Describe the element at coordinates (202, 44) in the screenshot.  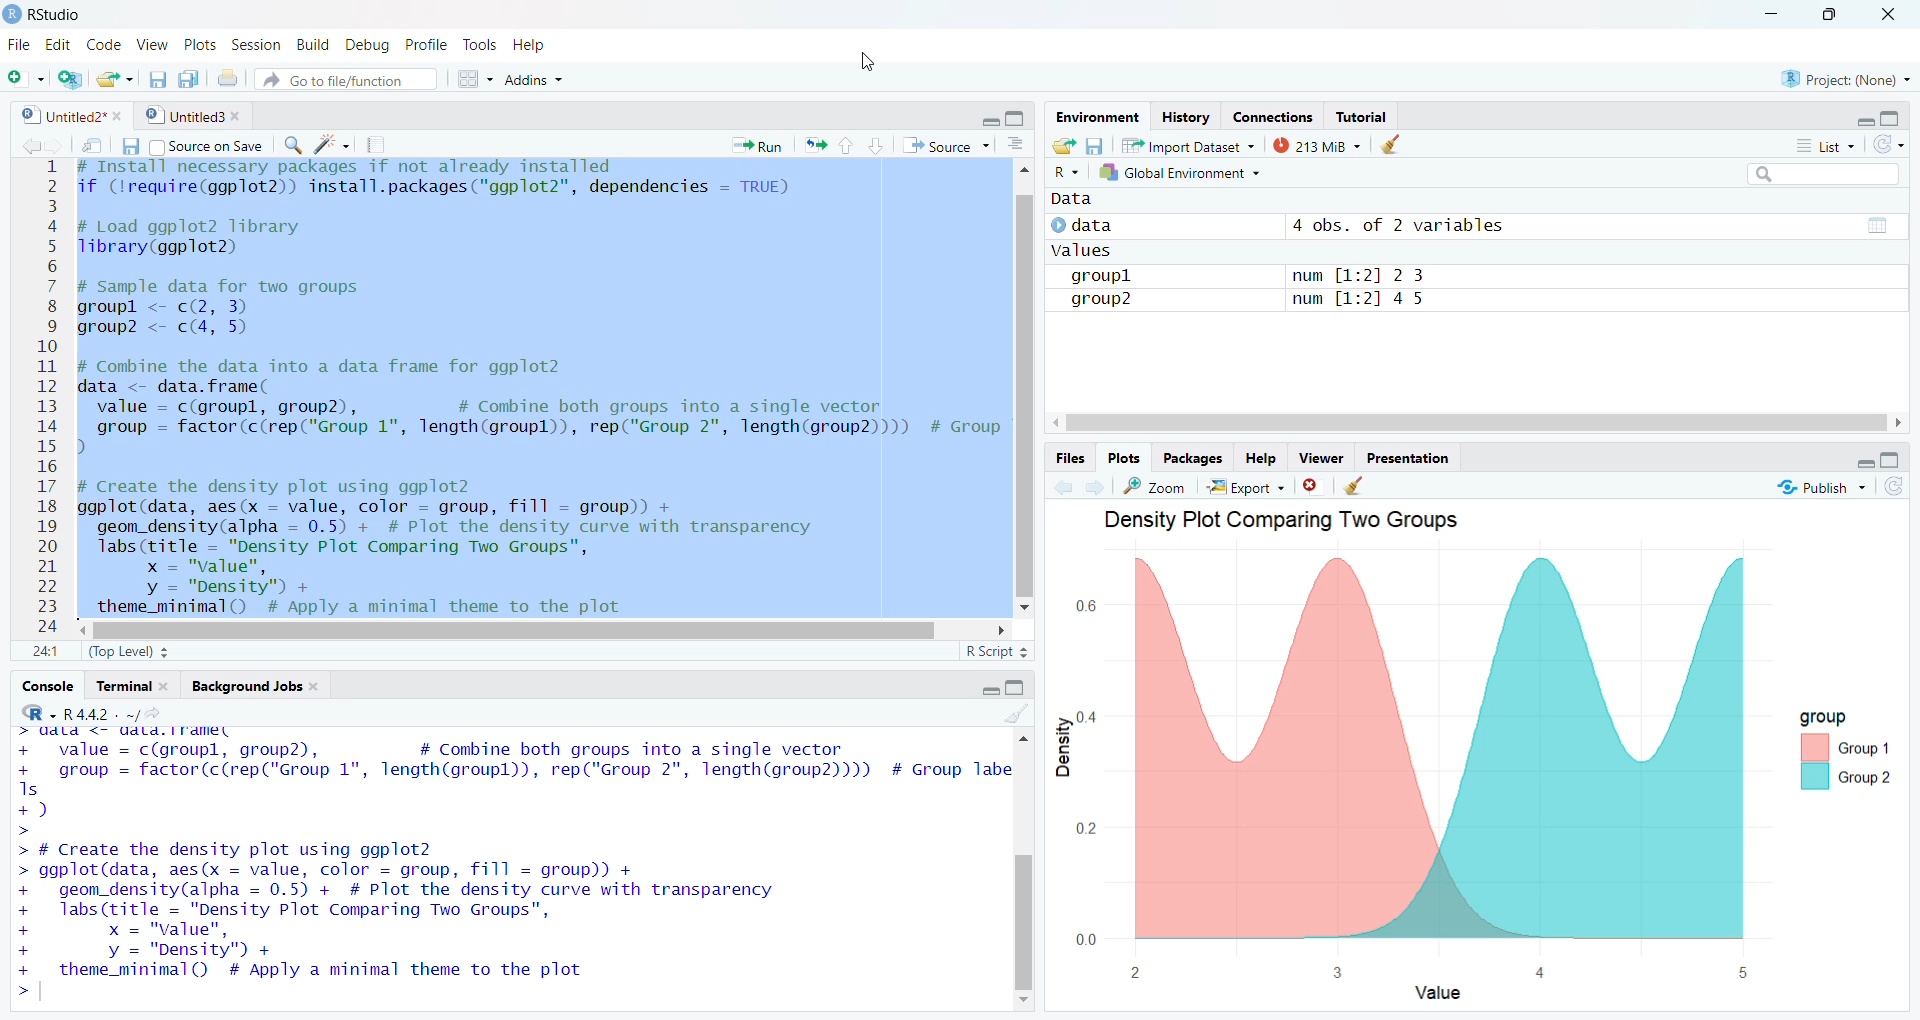
I see `ports` at that location.